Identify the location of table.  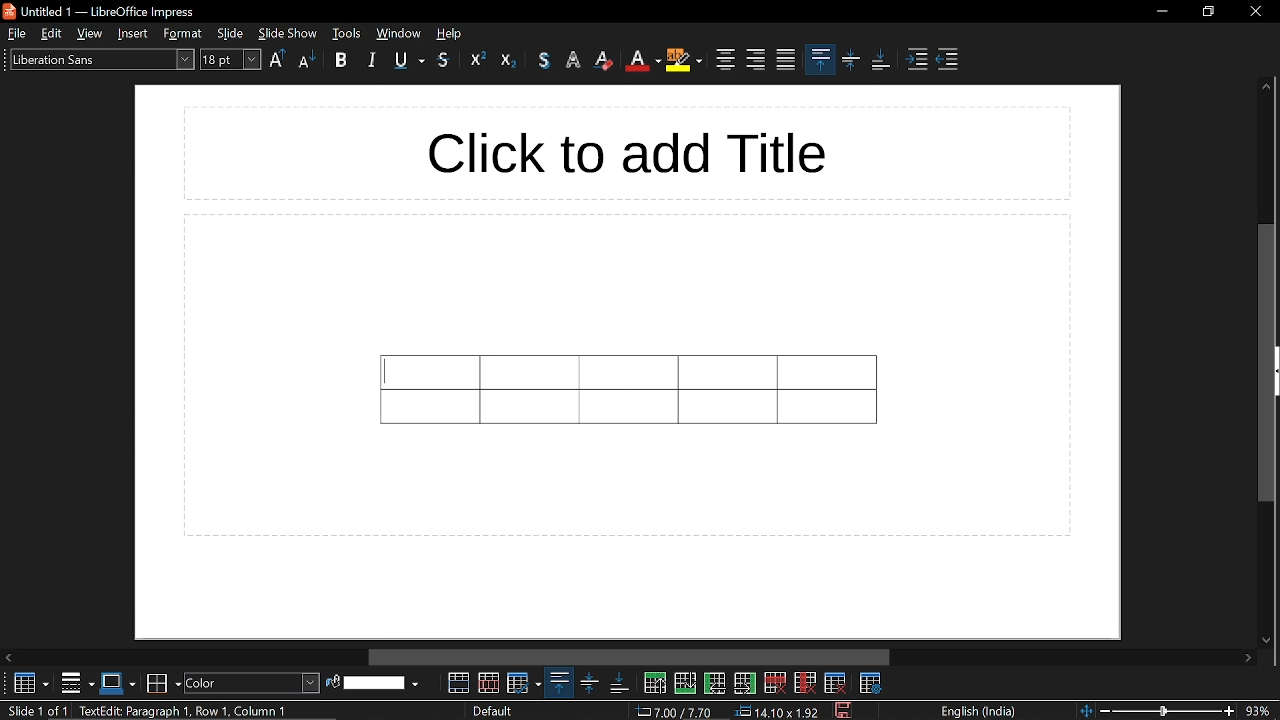
(26, 684).